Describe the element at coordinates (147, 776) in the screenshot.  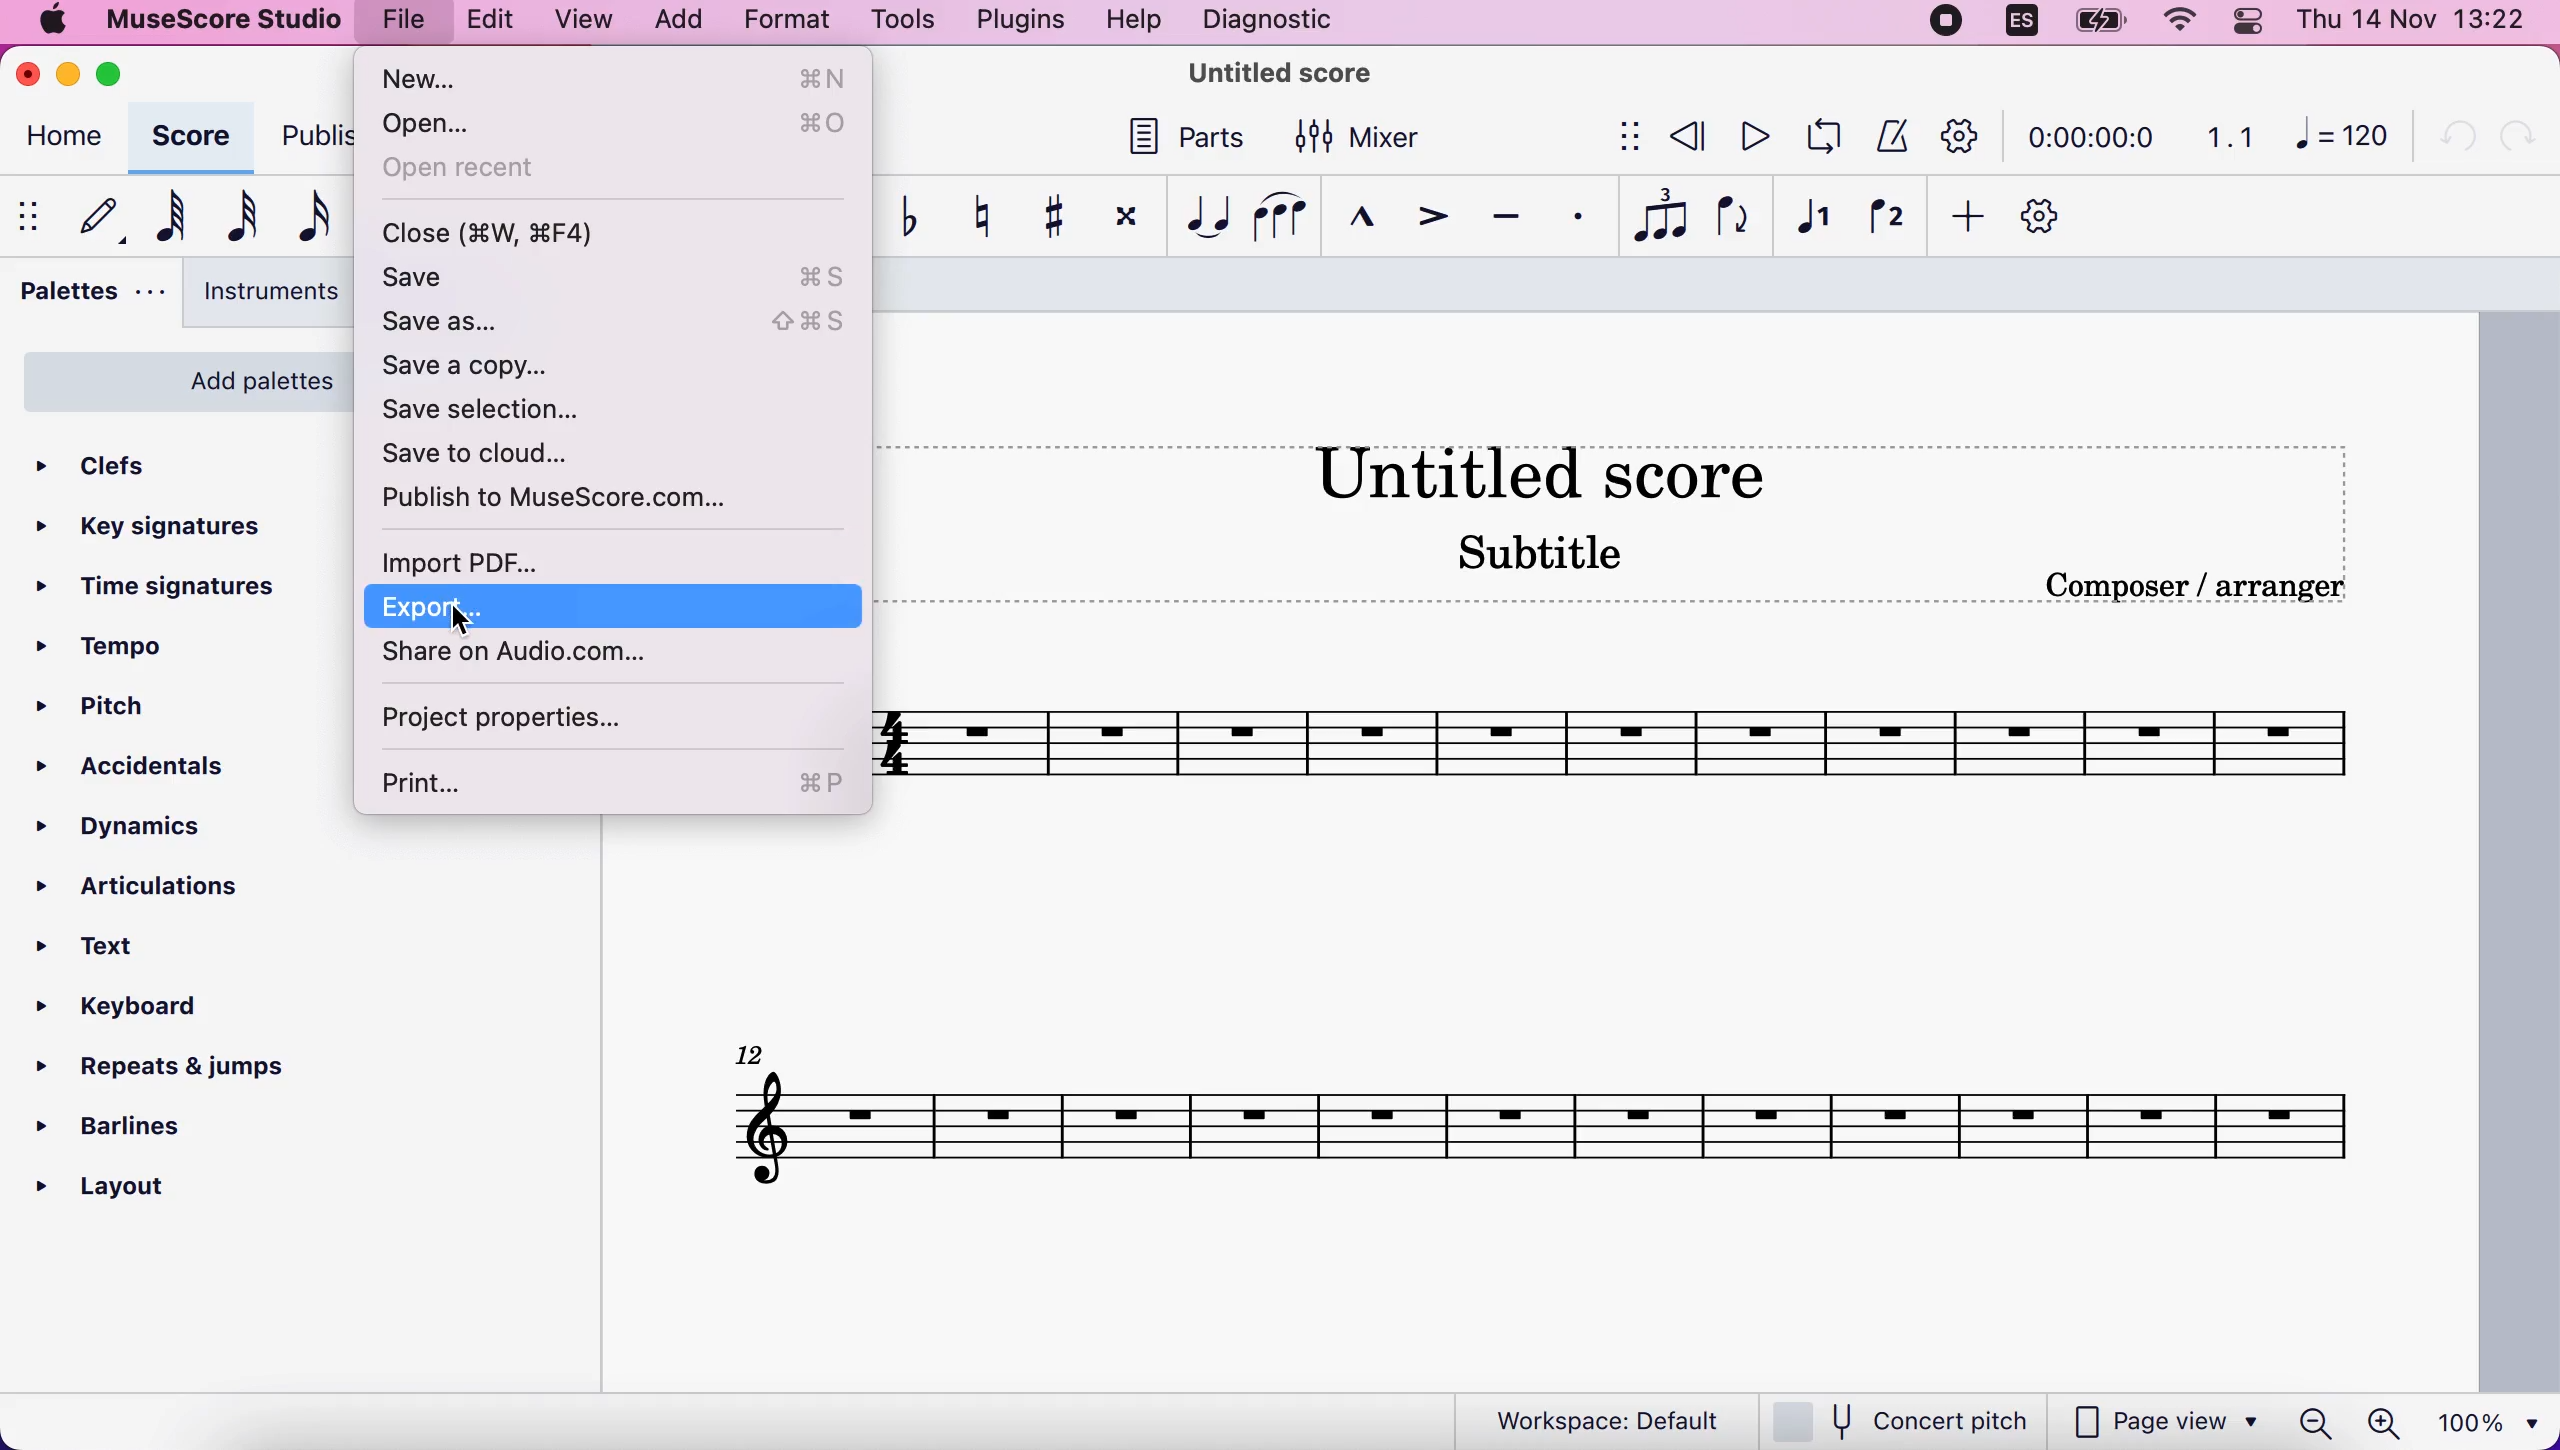
I see `accidentals` at that location.